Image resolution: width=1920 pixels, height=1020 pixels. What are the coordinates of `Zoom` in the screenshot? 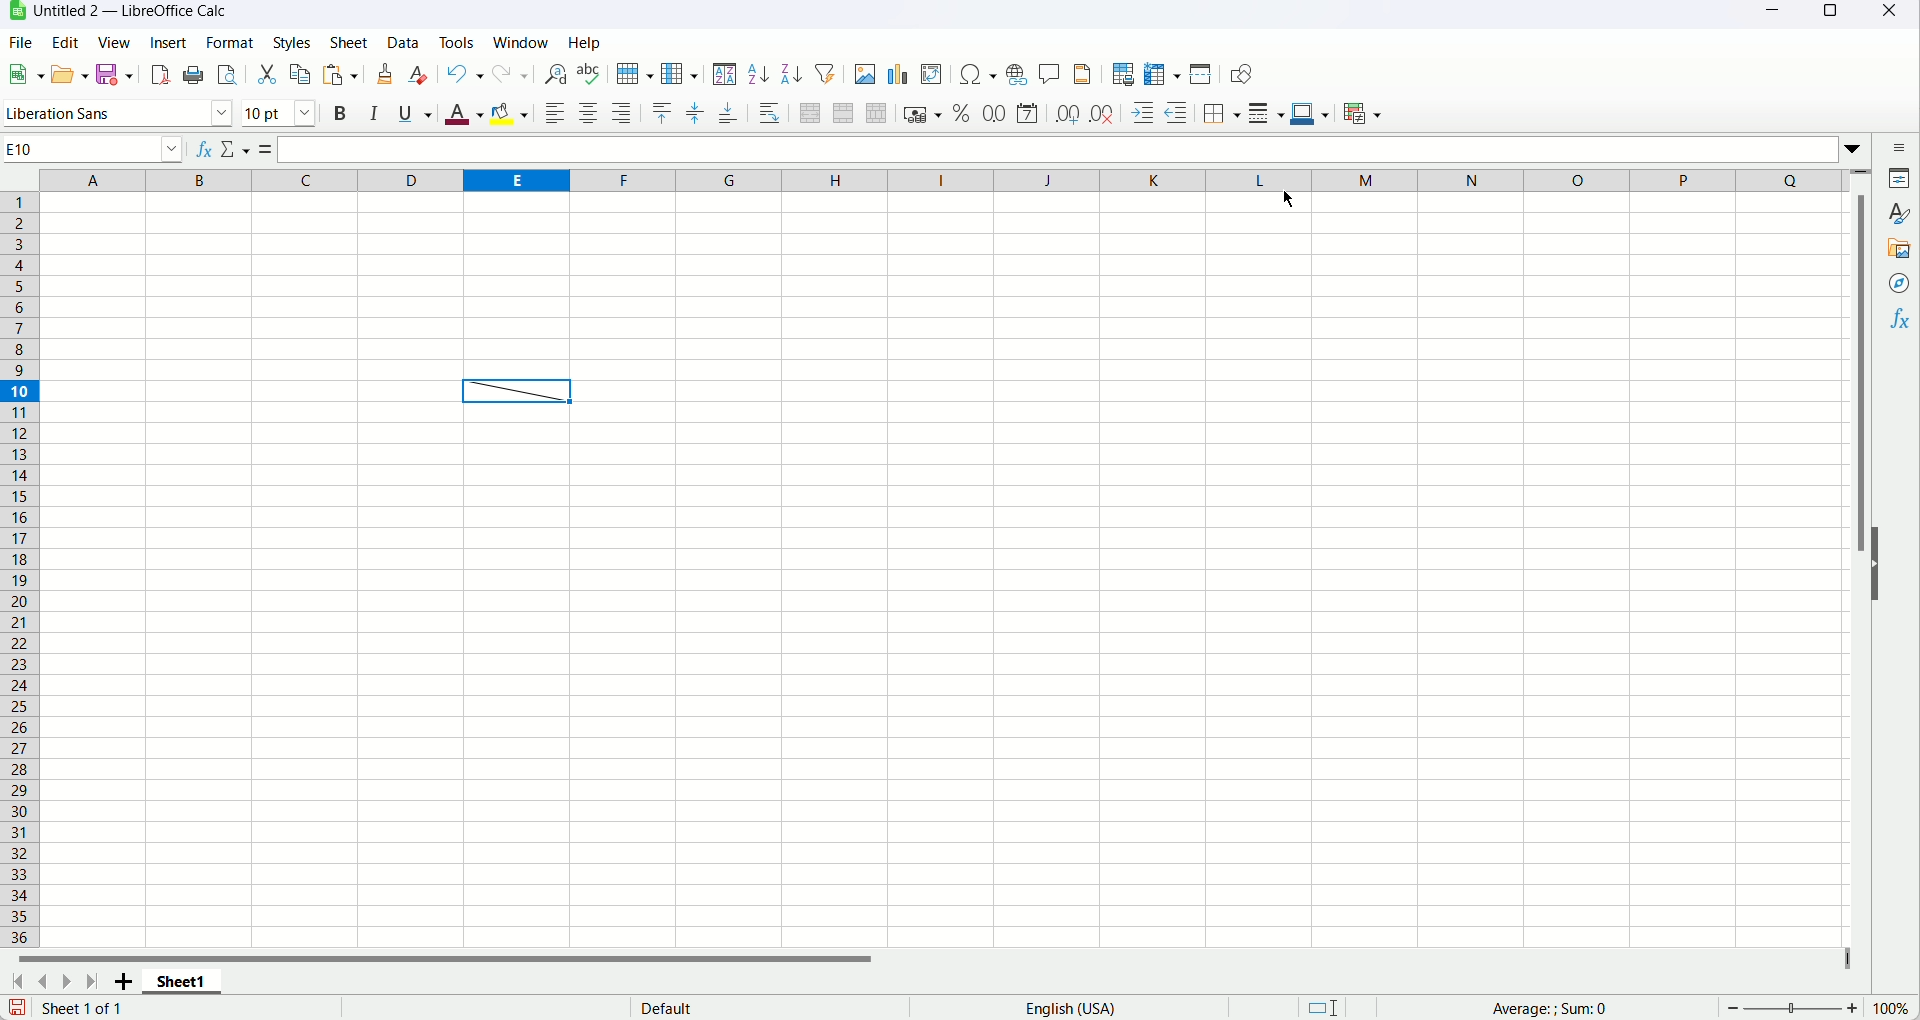 It's located at (1791, 1008).